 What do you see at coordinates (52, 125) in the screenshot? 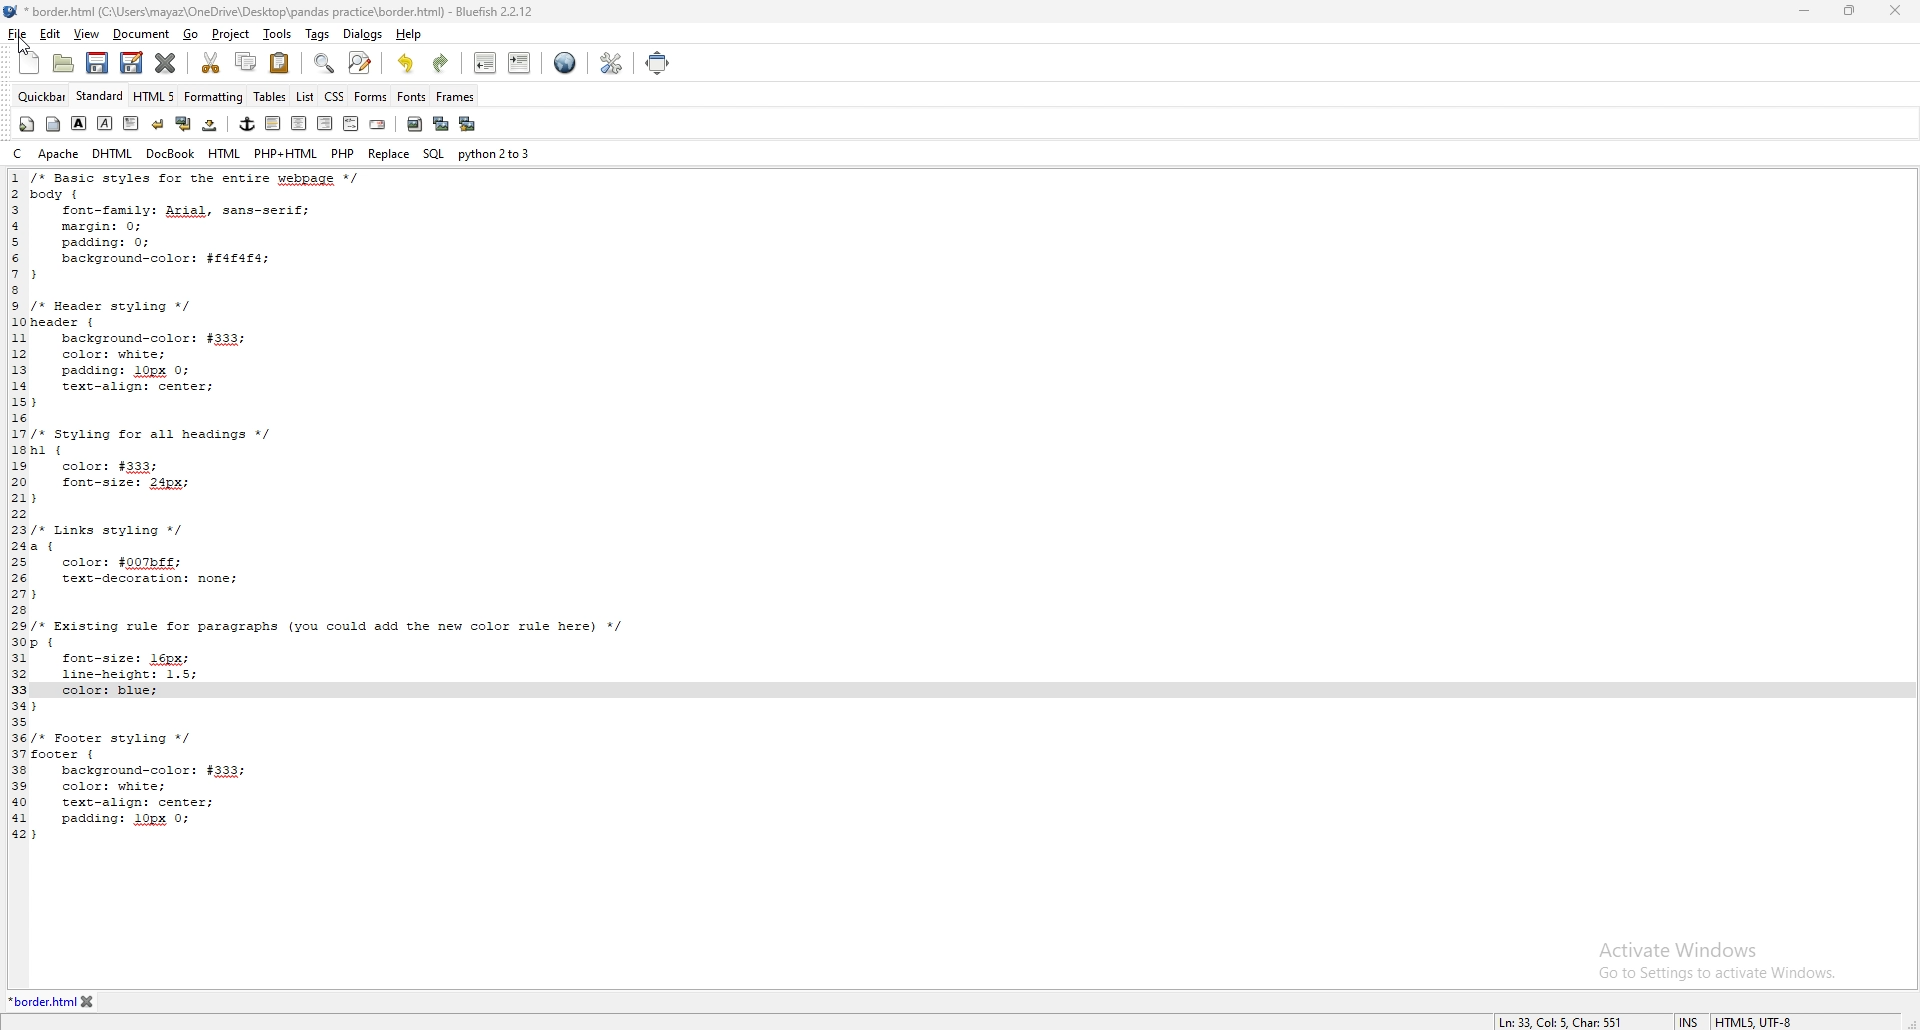
I see `body` at bounding box center [52, 125].